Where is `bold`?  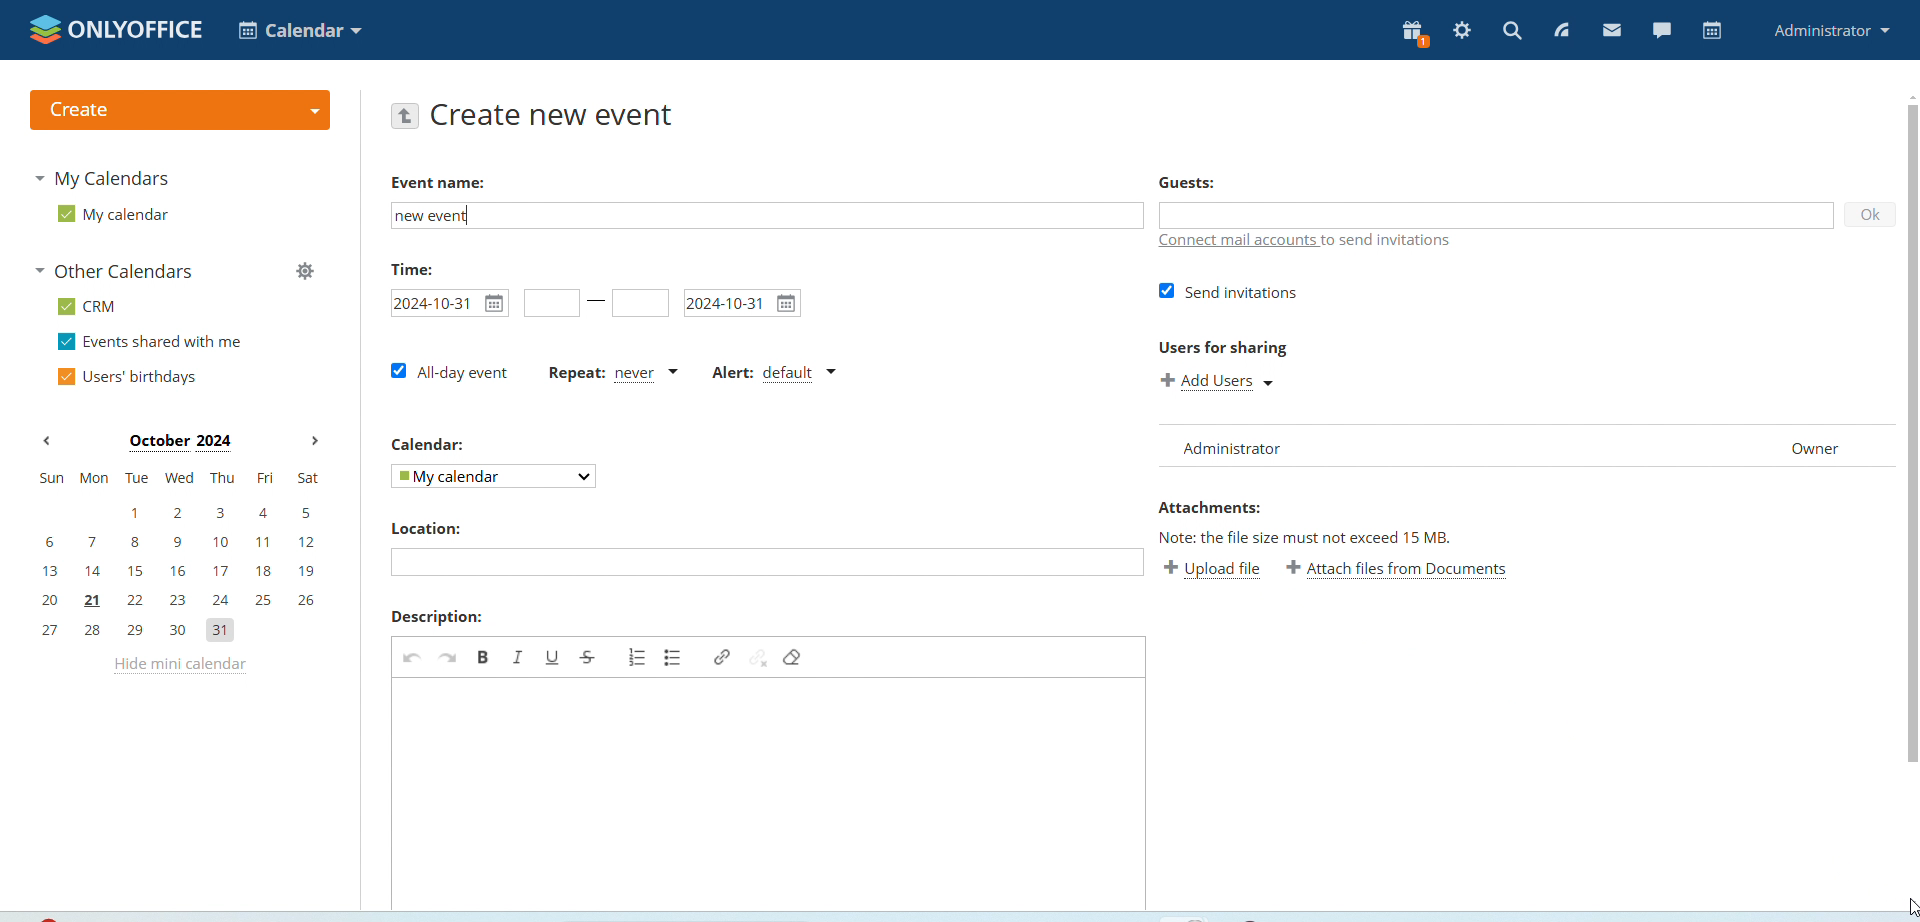
bold is located at coordinates (483, 658).